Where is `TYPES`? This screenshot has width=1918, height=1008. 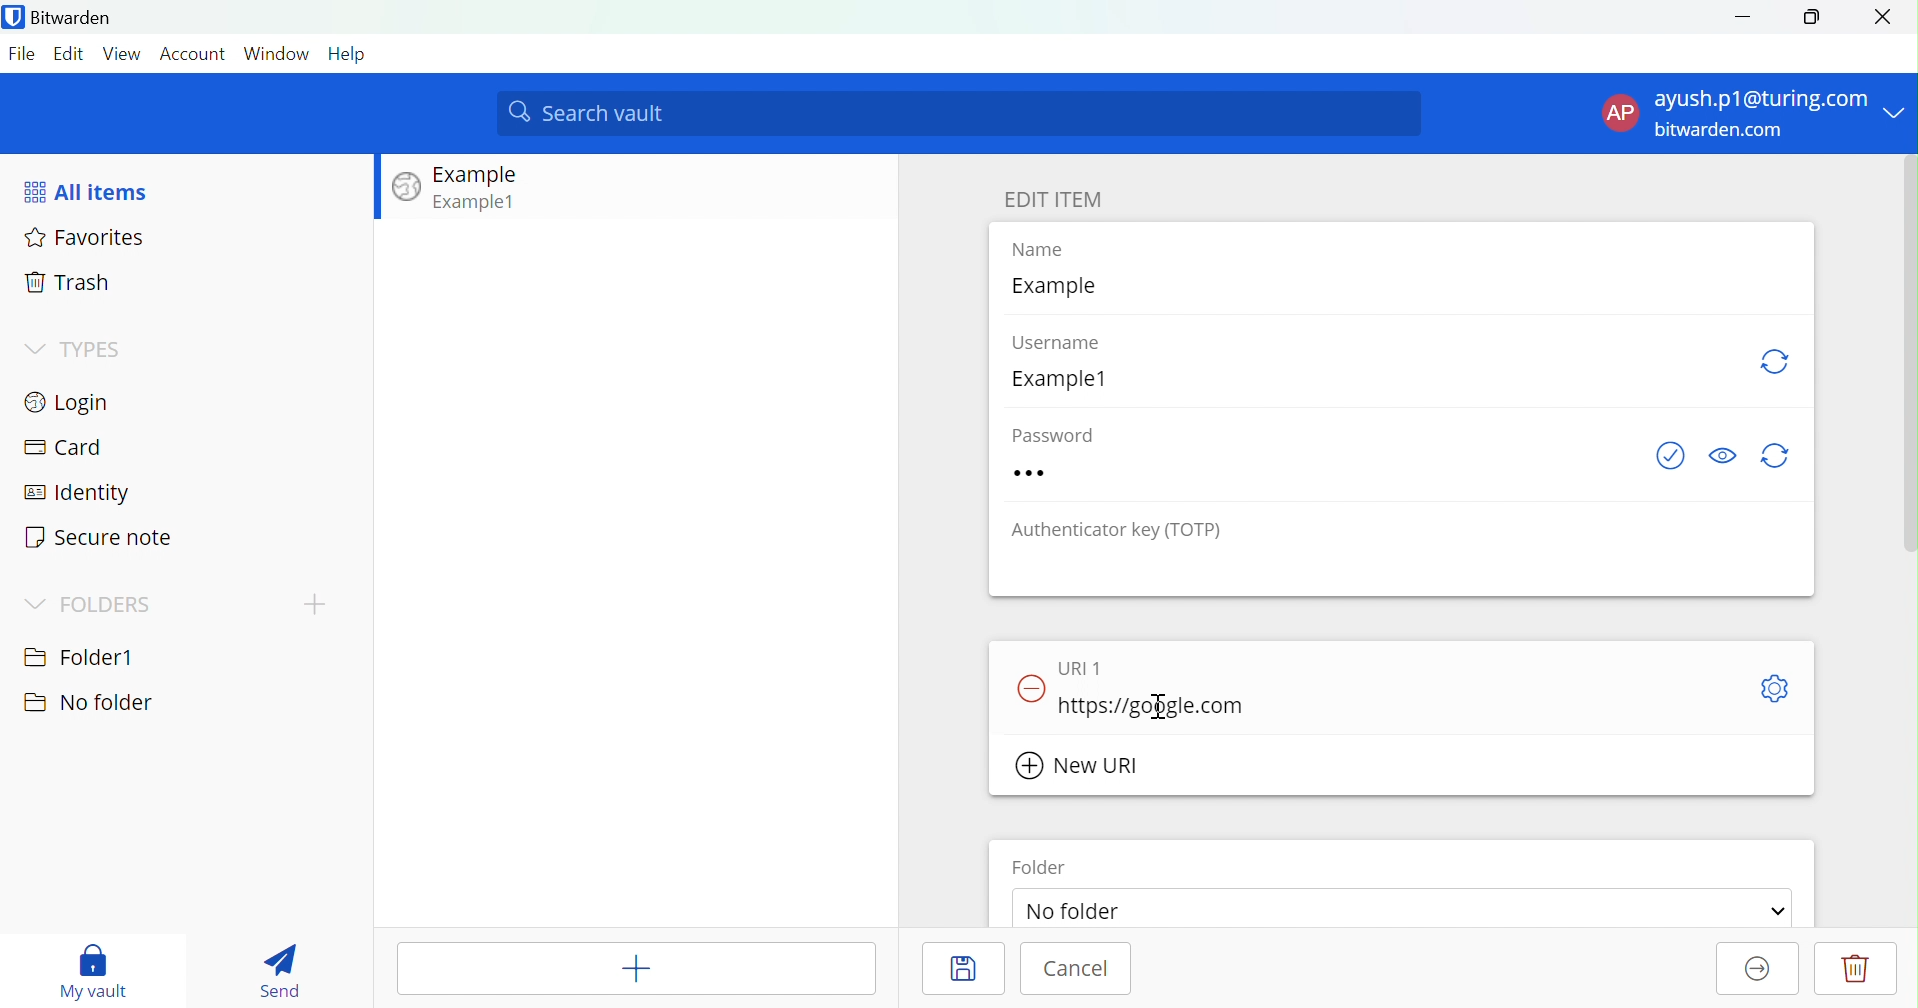 TYPES is located at coordinates (94, 351).